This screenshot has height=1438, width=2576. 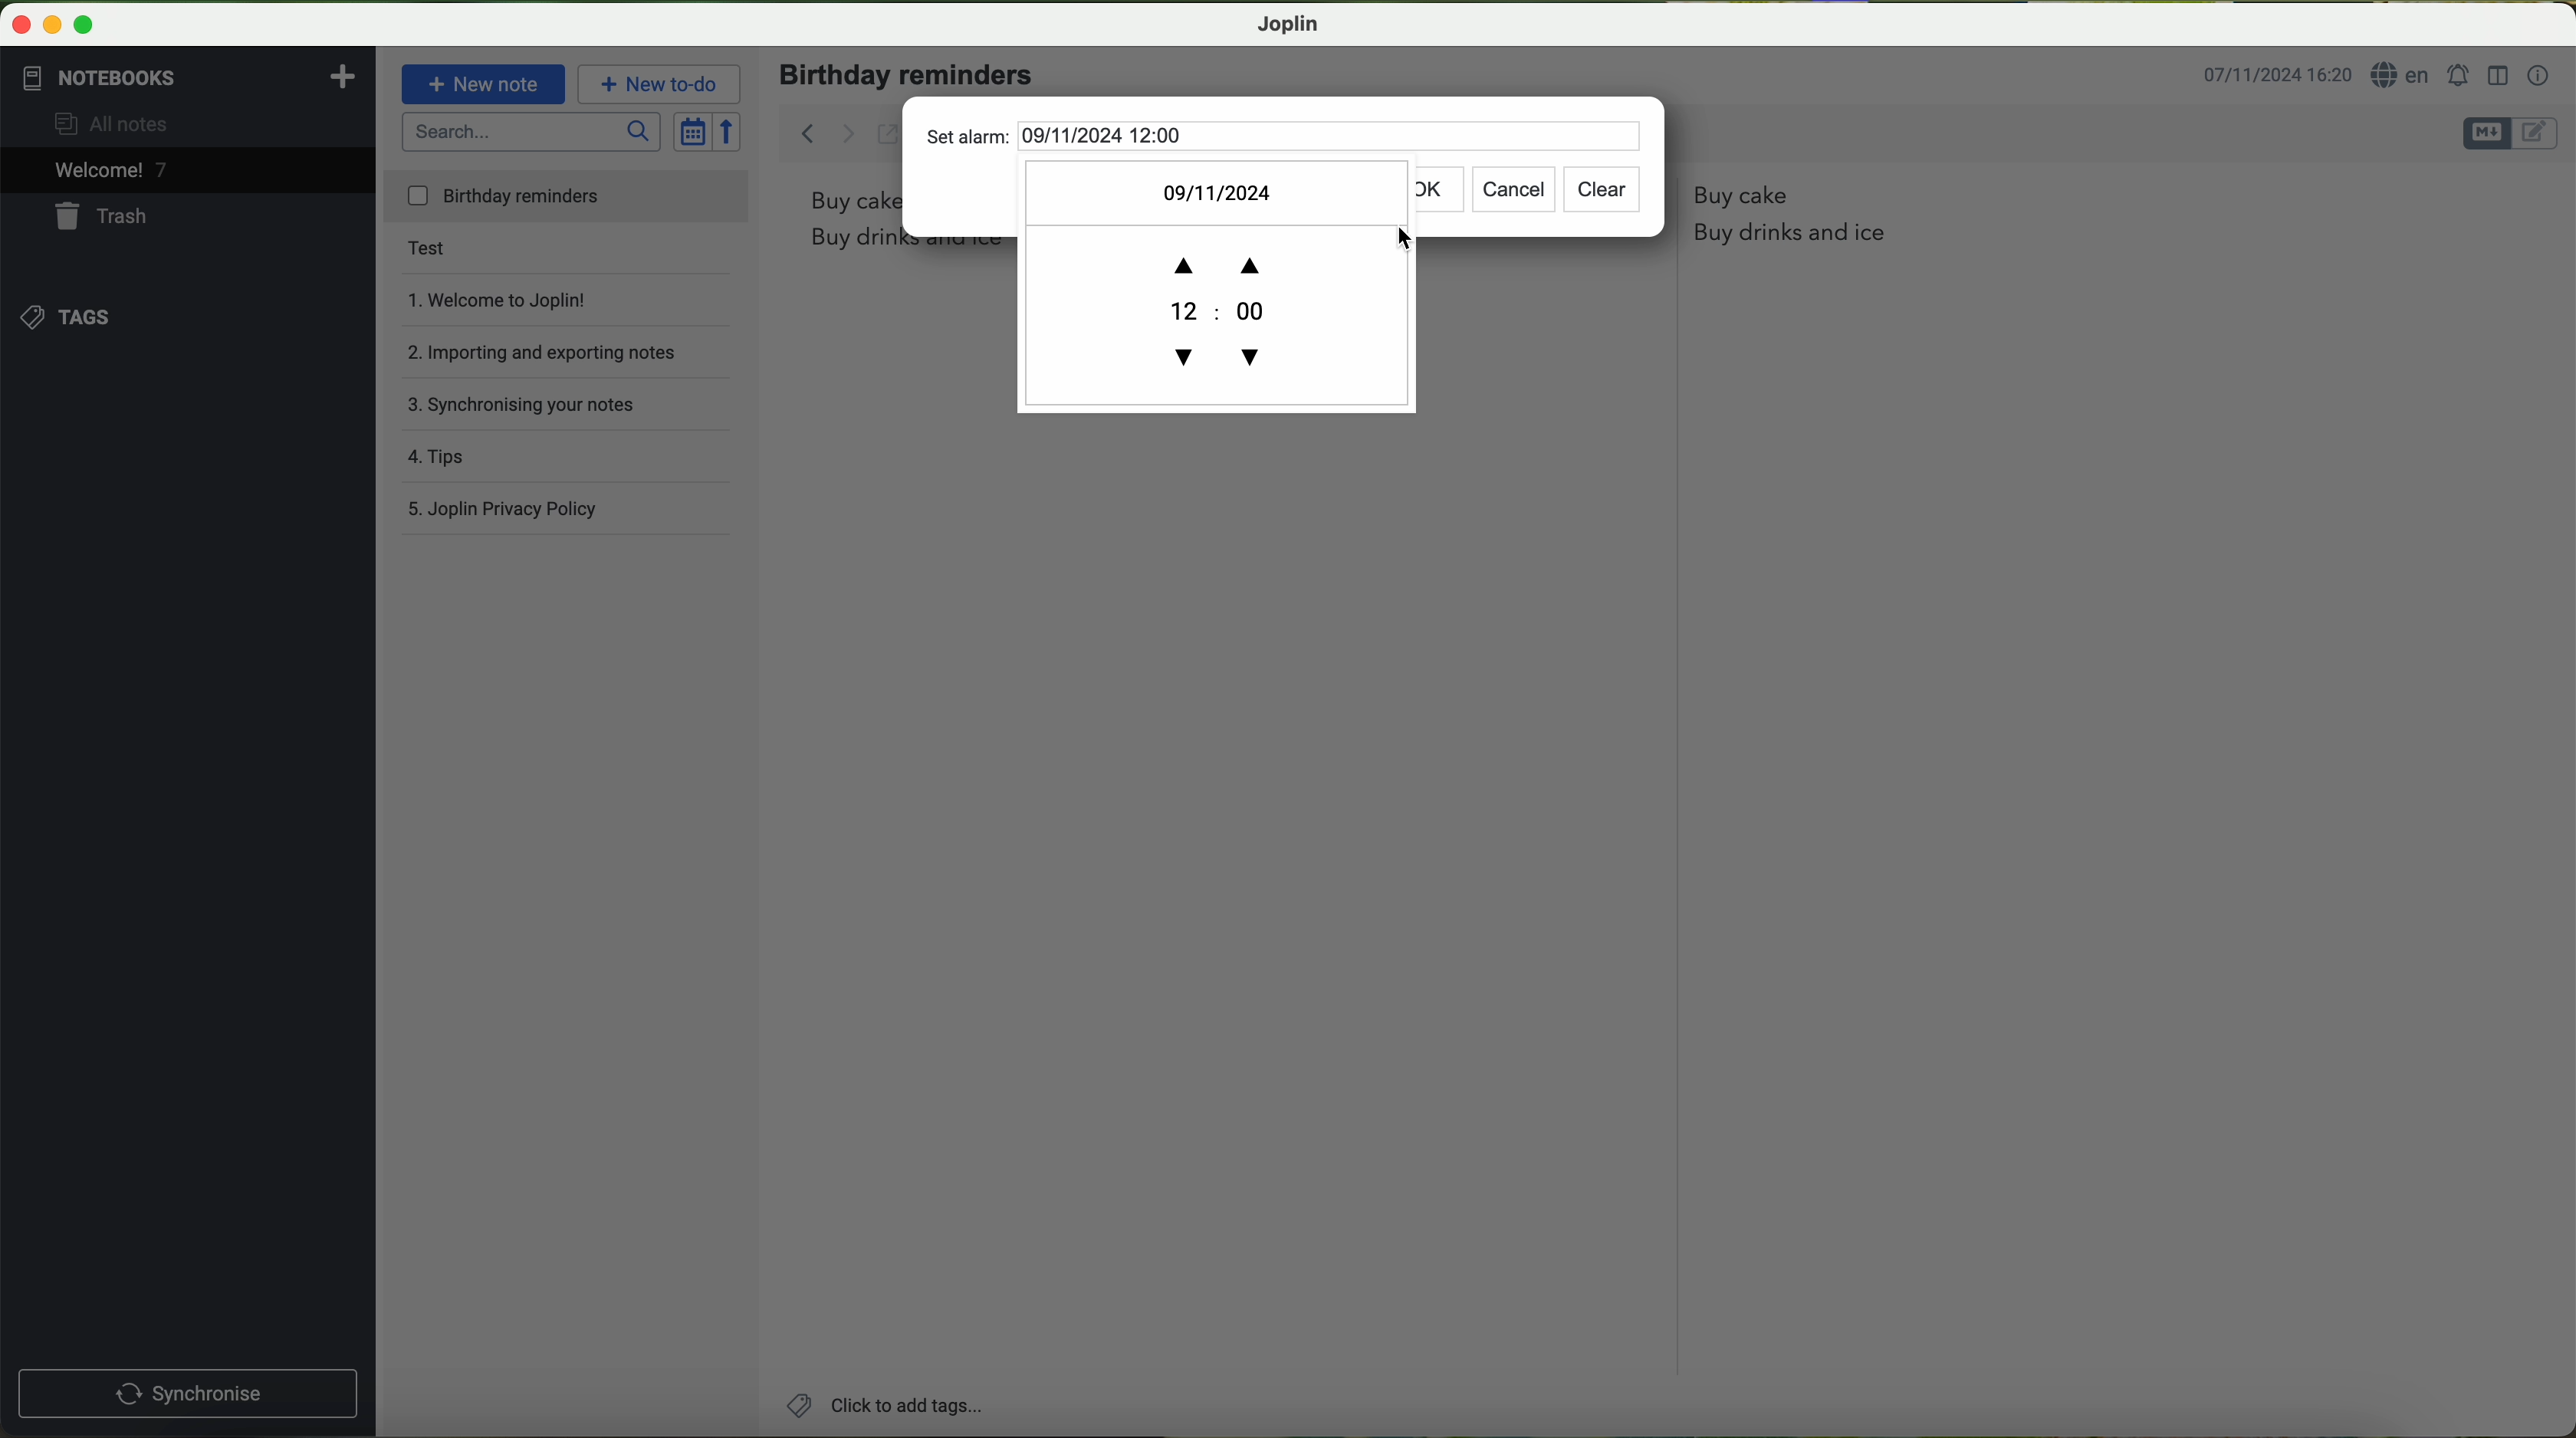 What do you see at coordinates (2463, 76) in the screenshot?
I see `set alarm` at bounding box center [2463, 76].